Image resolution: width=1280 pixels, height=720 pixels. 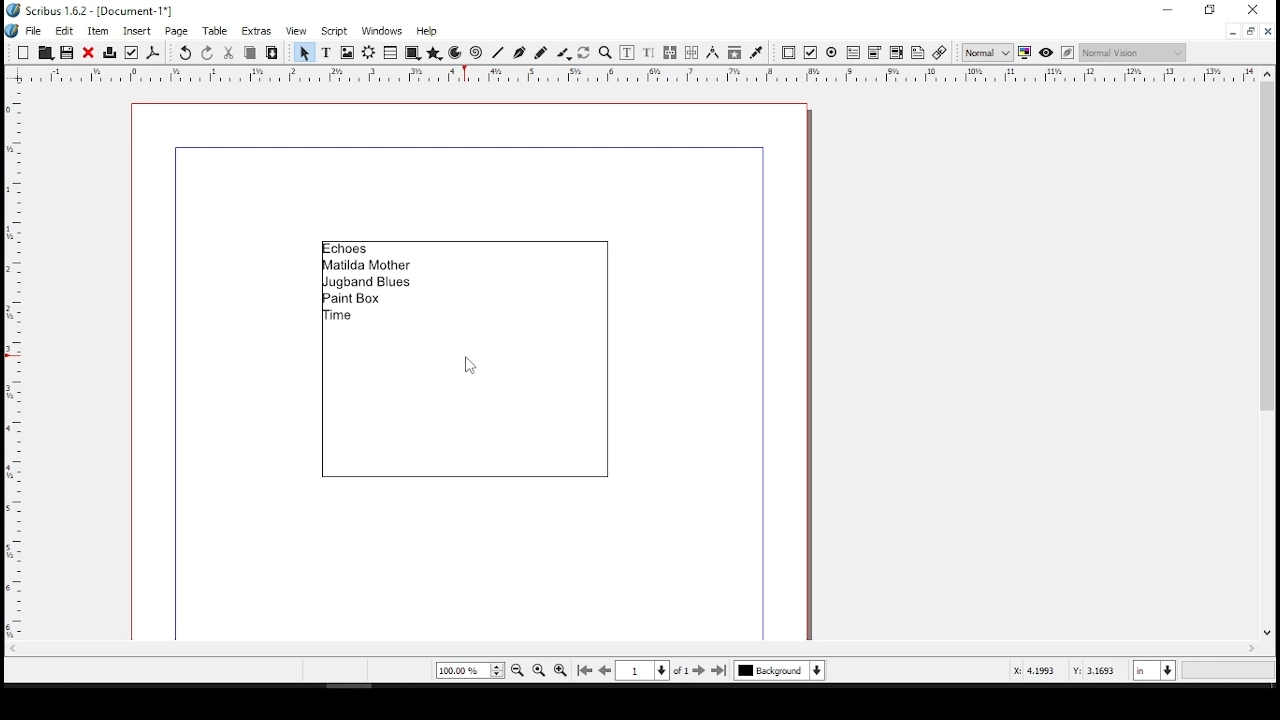 I want to click on restore, so click(x=1211, y=10).